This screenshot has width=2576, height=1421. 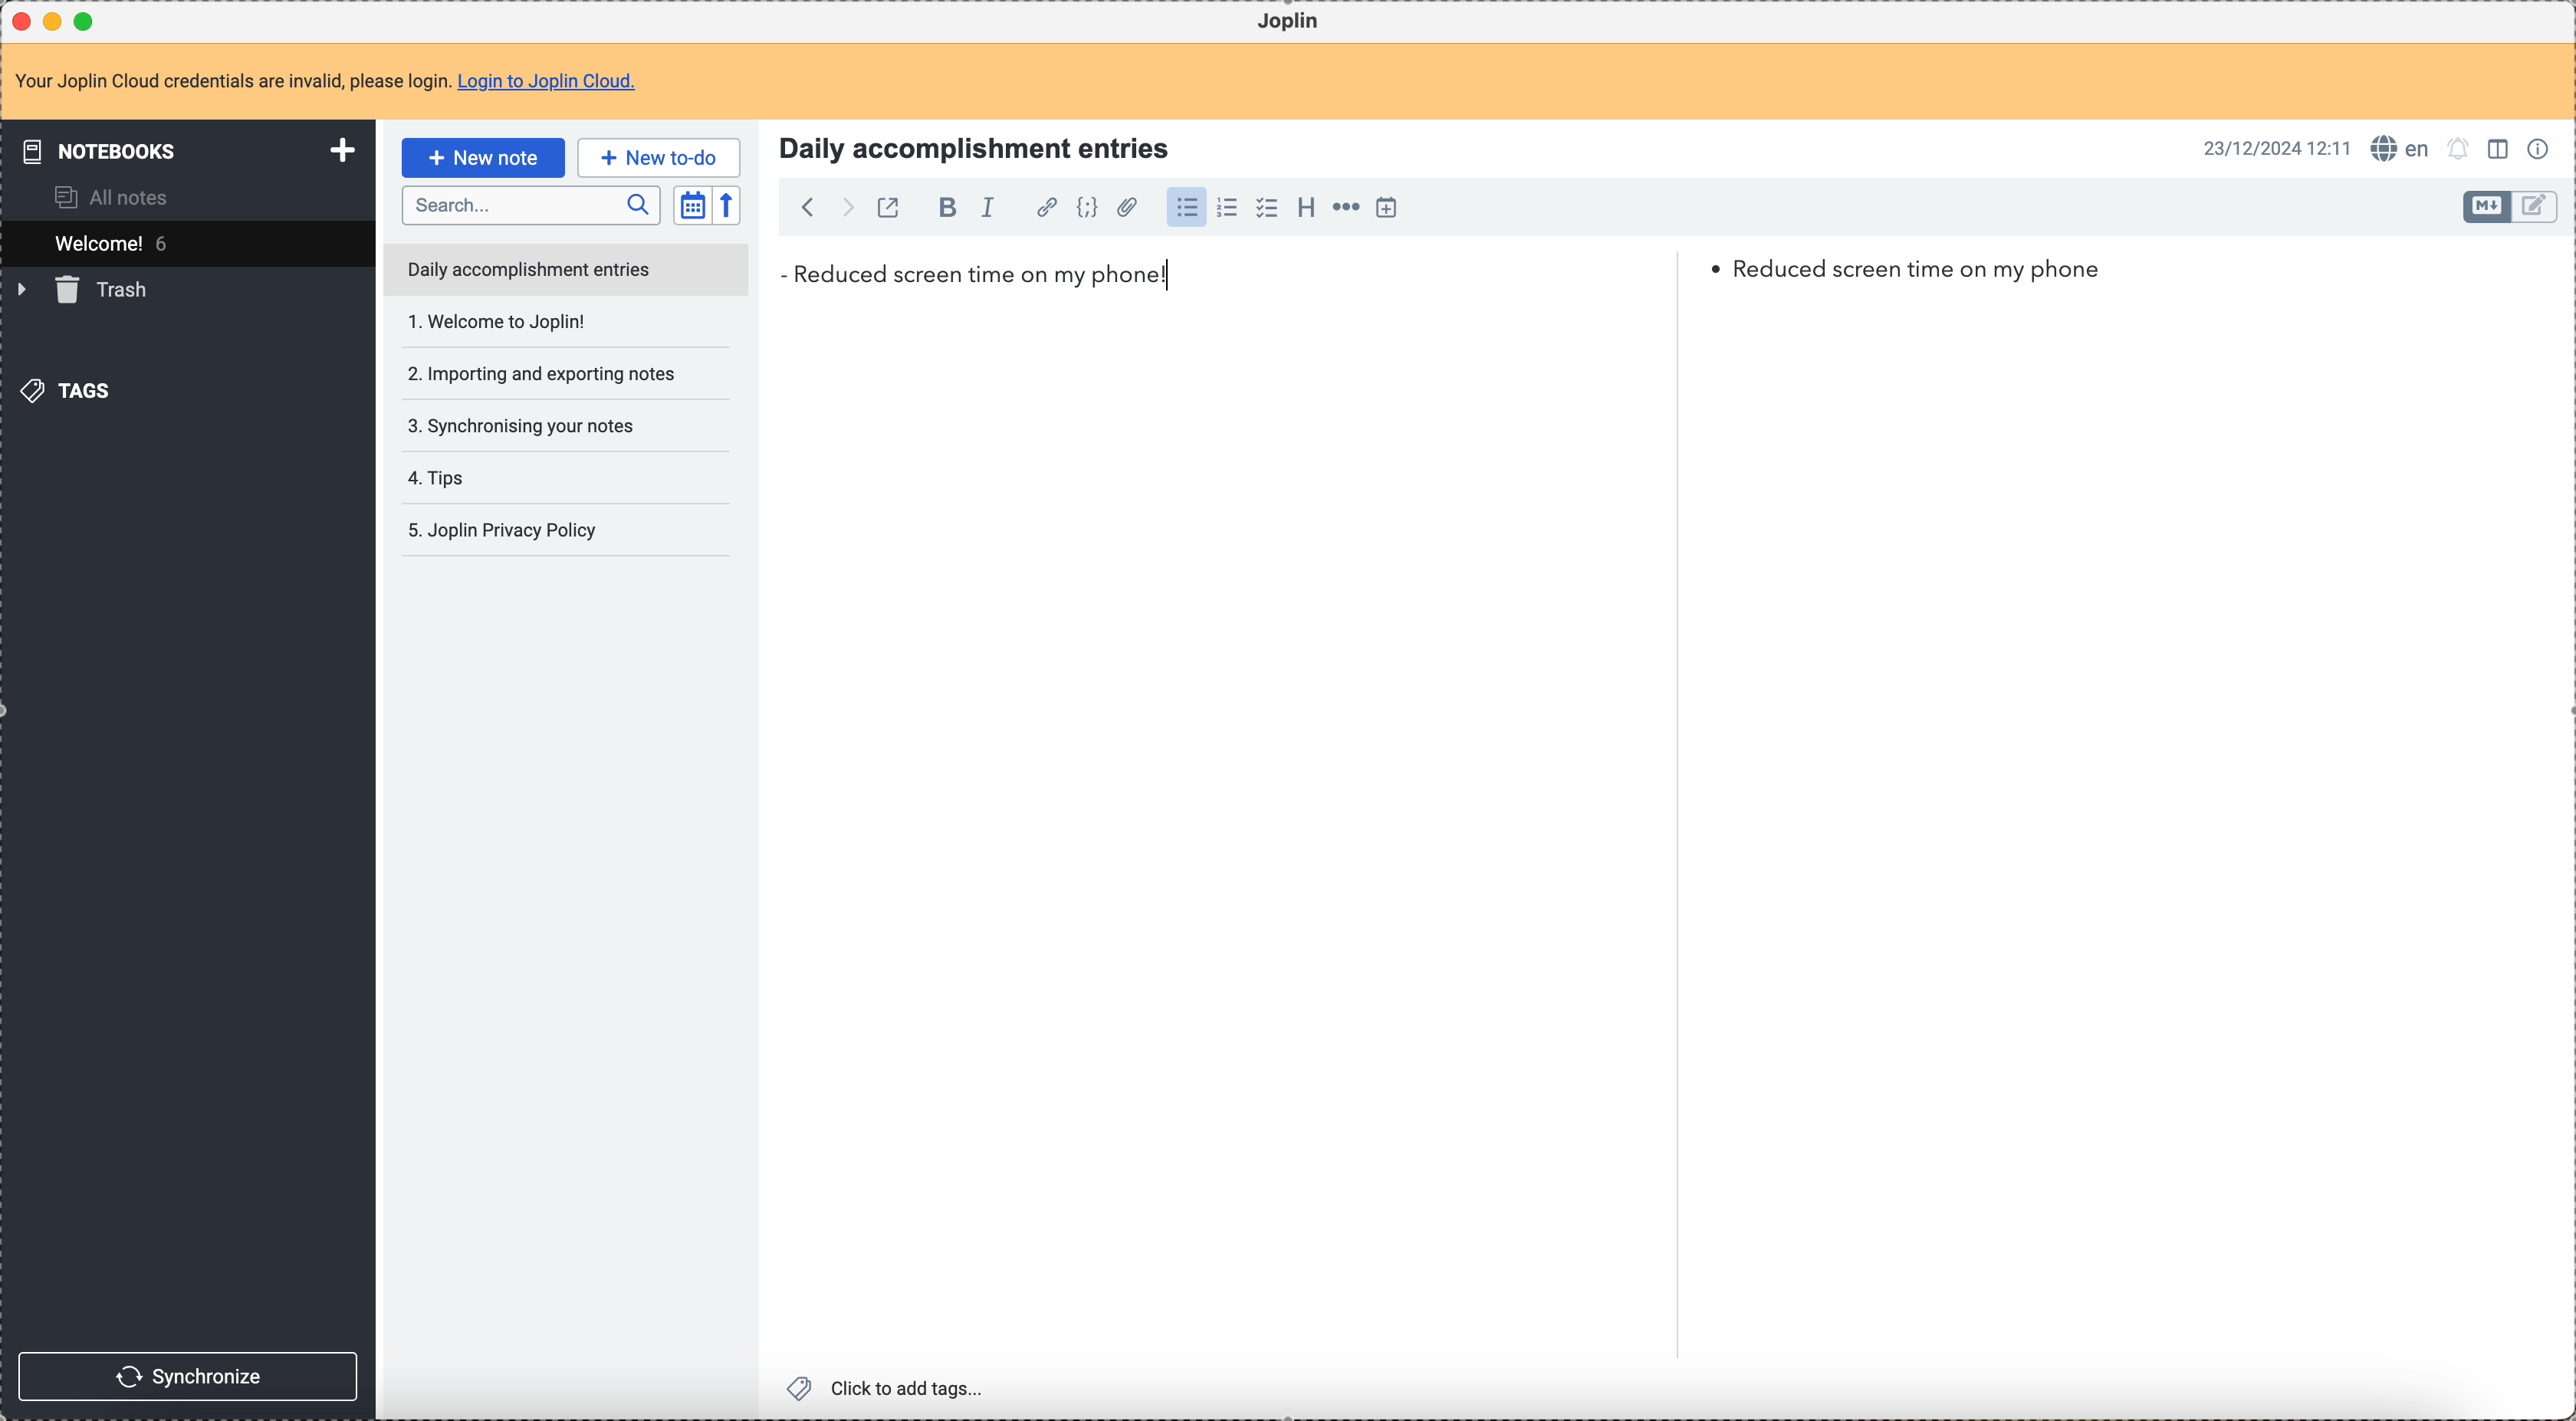 What do you see at coordinates (845, 207) in the screenshot?
I see `foward` at bounding box center [845, 207].